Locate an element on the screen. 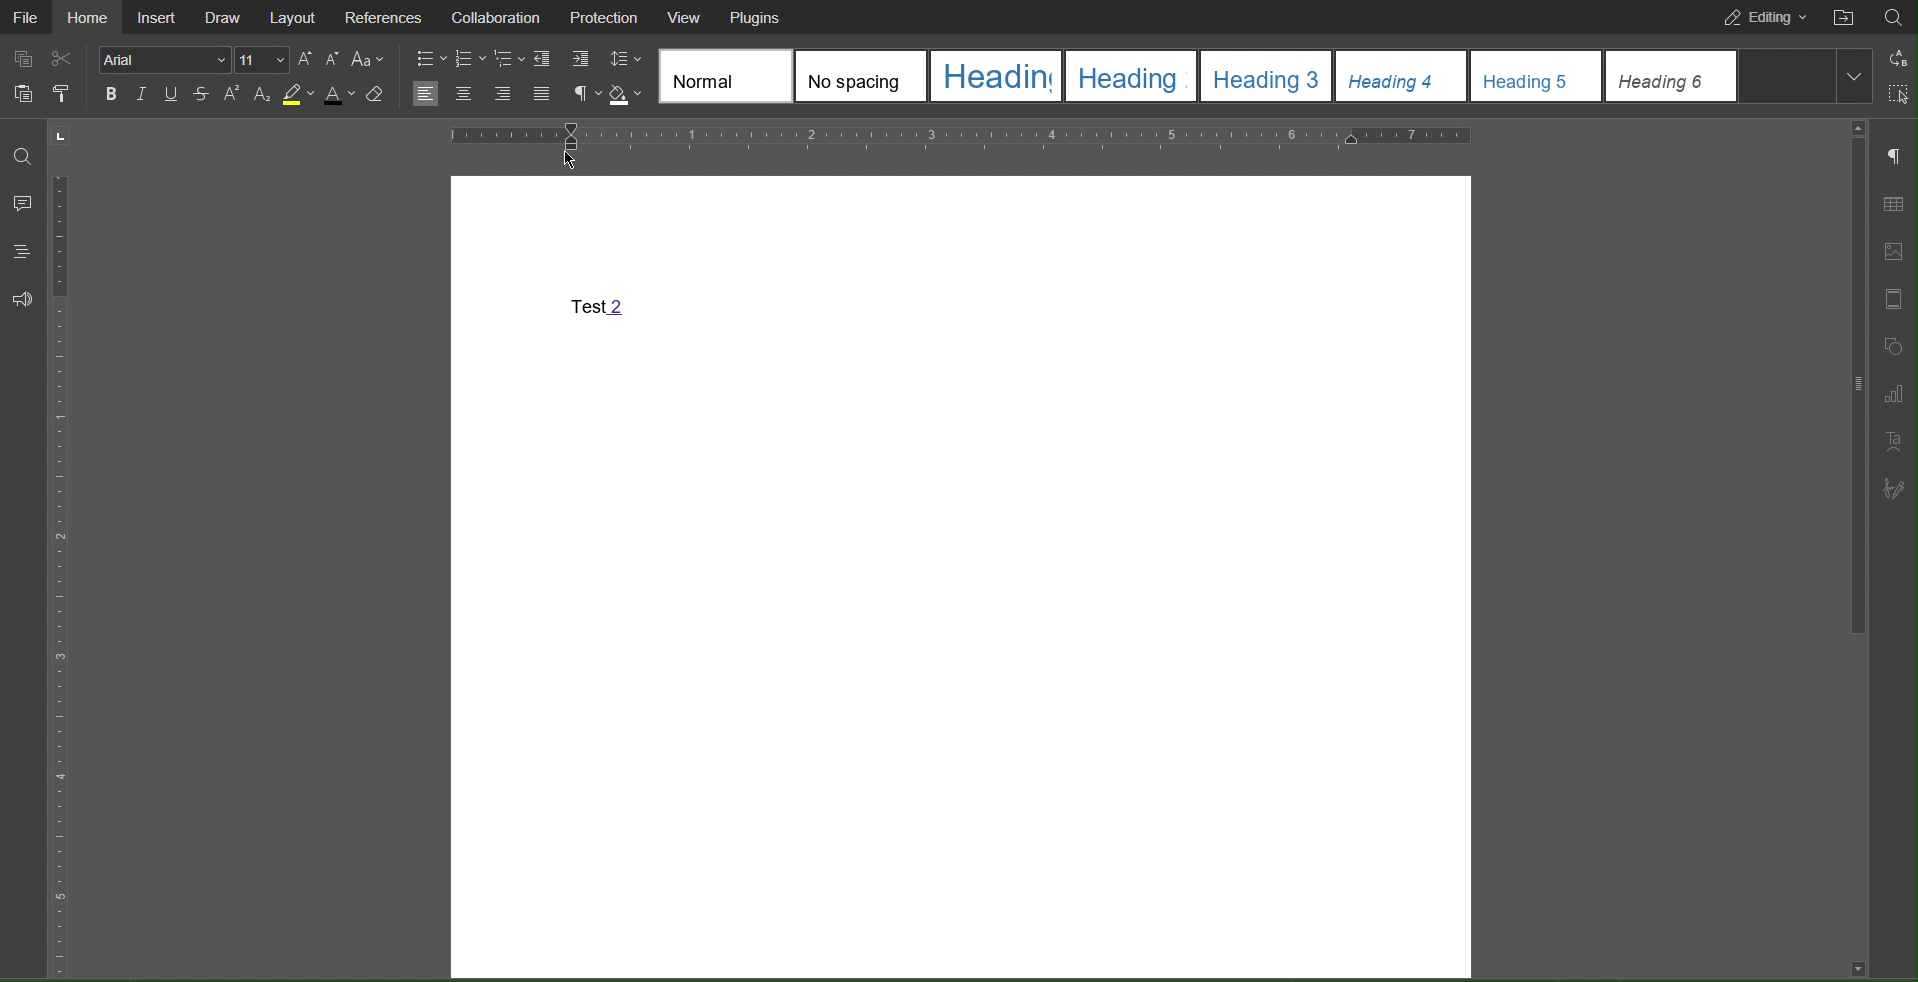  Graph Settings is located at coordinates (1900, 391).